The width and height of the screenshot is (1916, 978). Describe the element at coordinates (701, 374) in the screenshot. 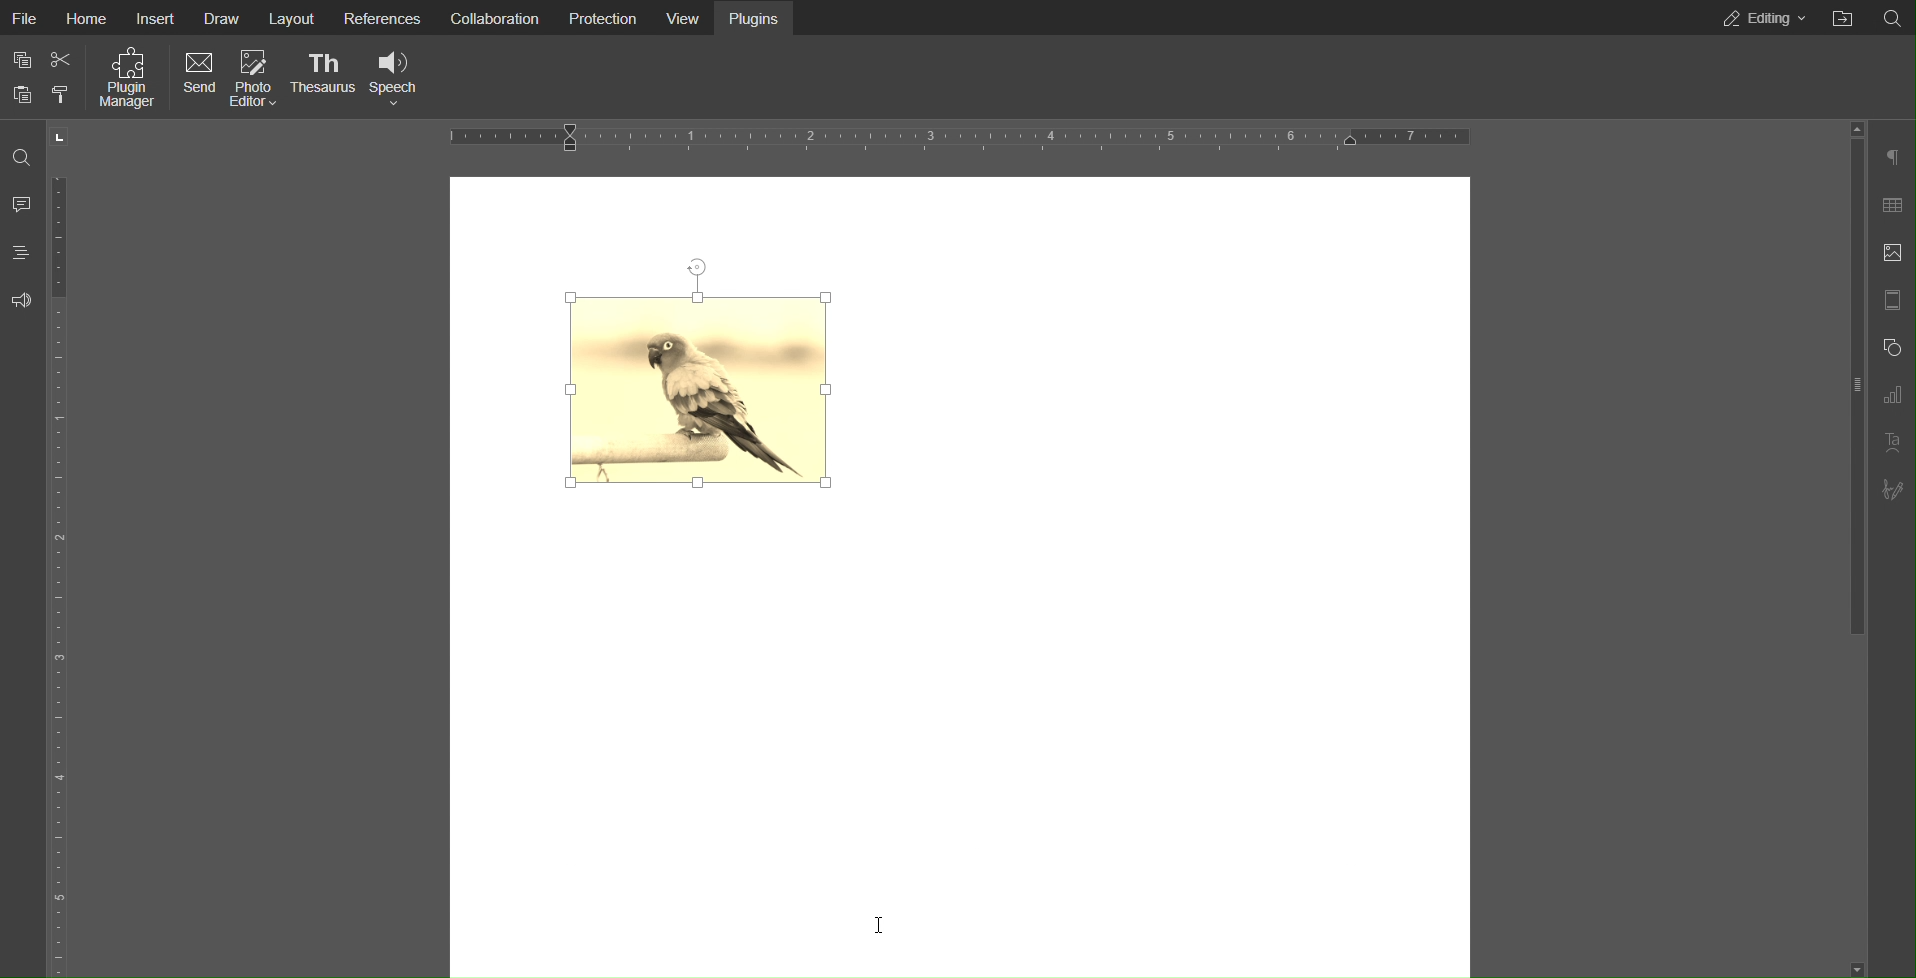

I see `Sepia filter applied on Image` at that location.